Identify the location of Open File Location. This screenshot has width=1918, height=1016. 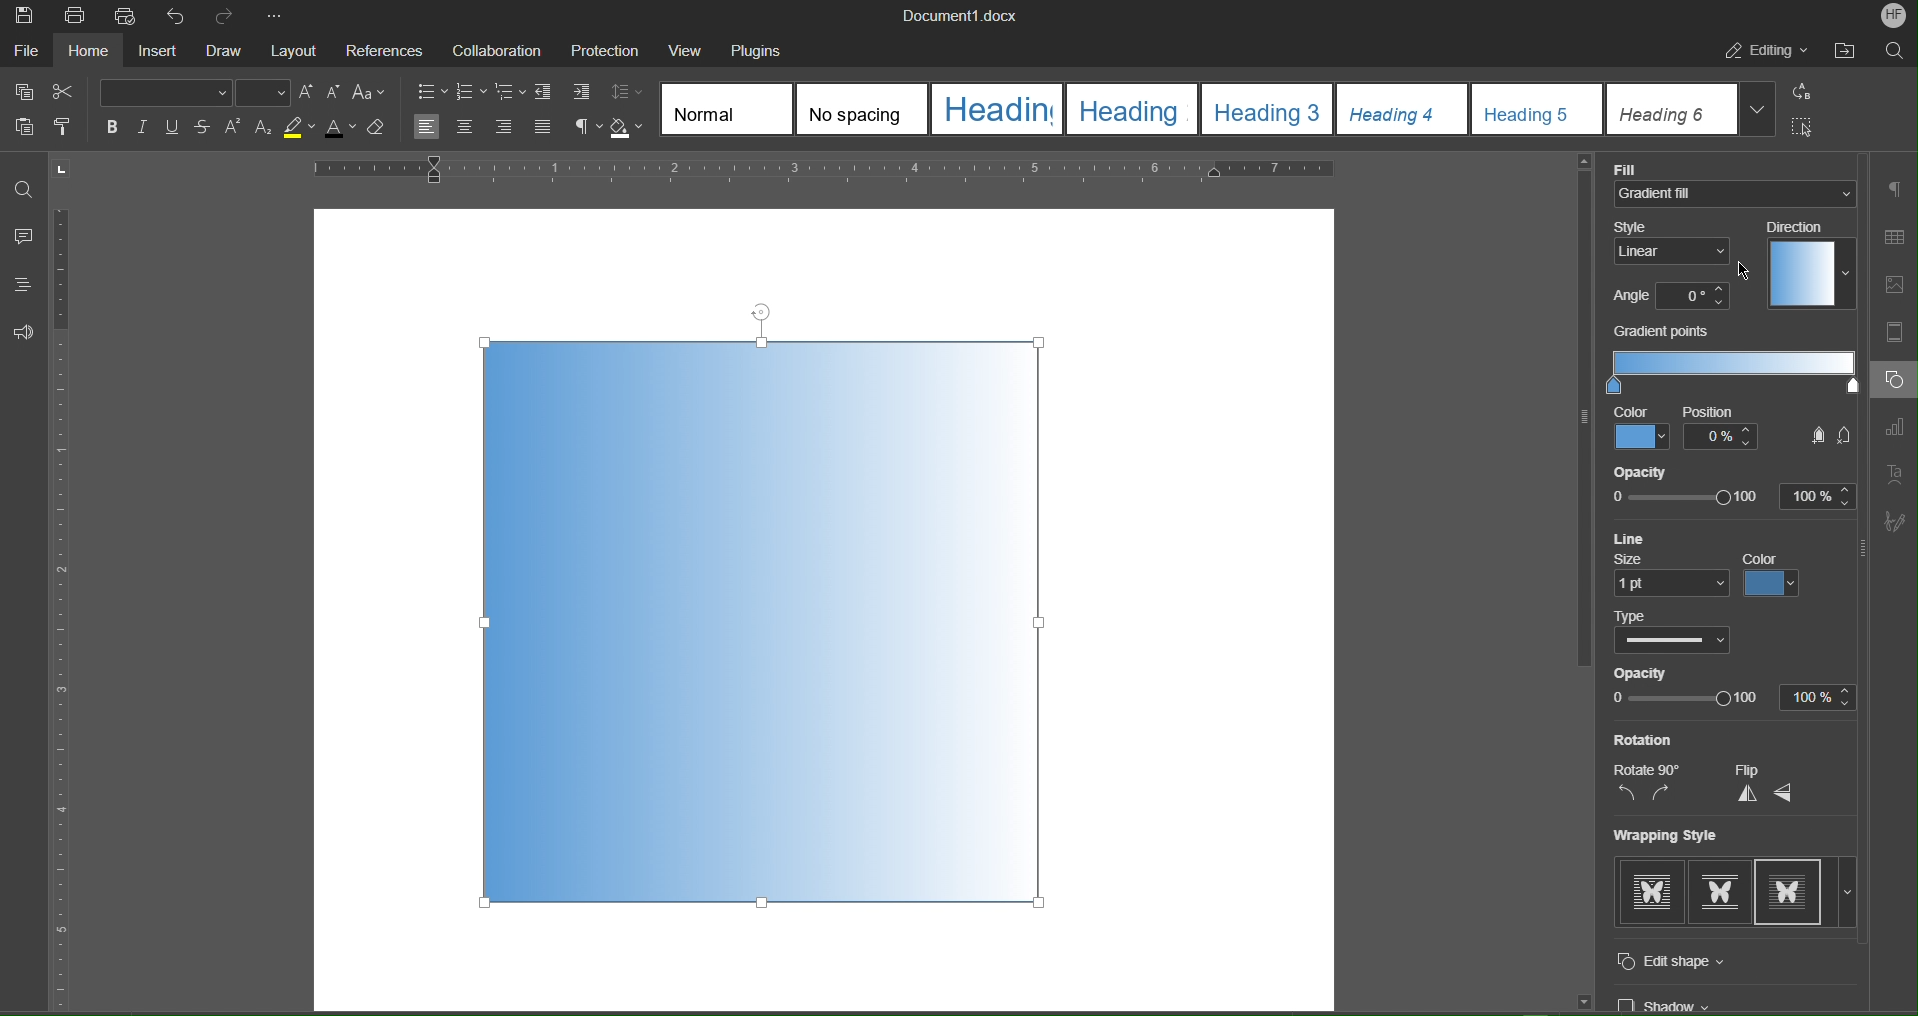
(1847, 53).